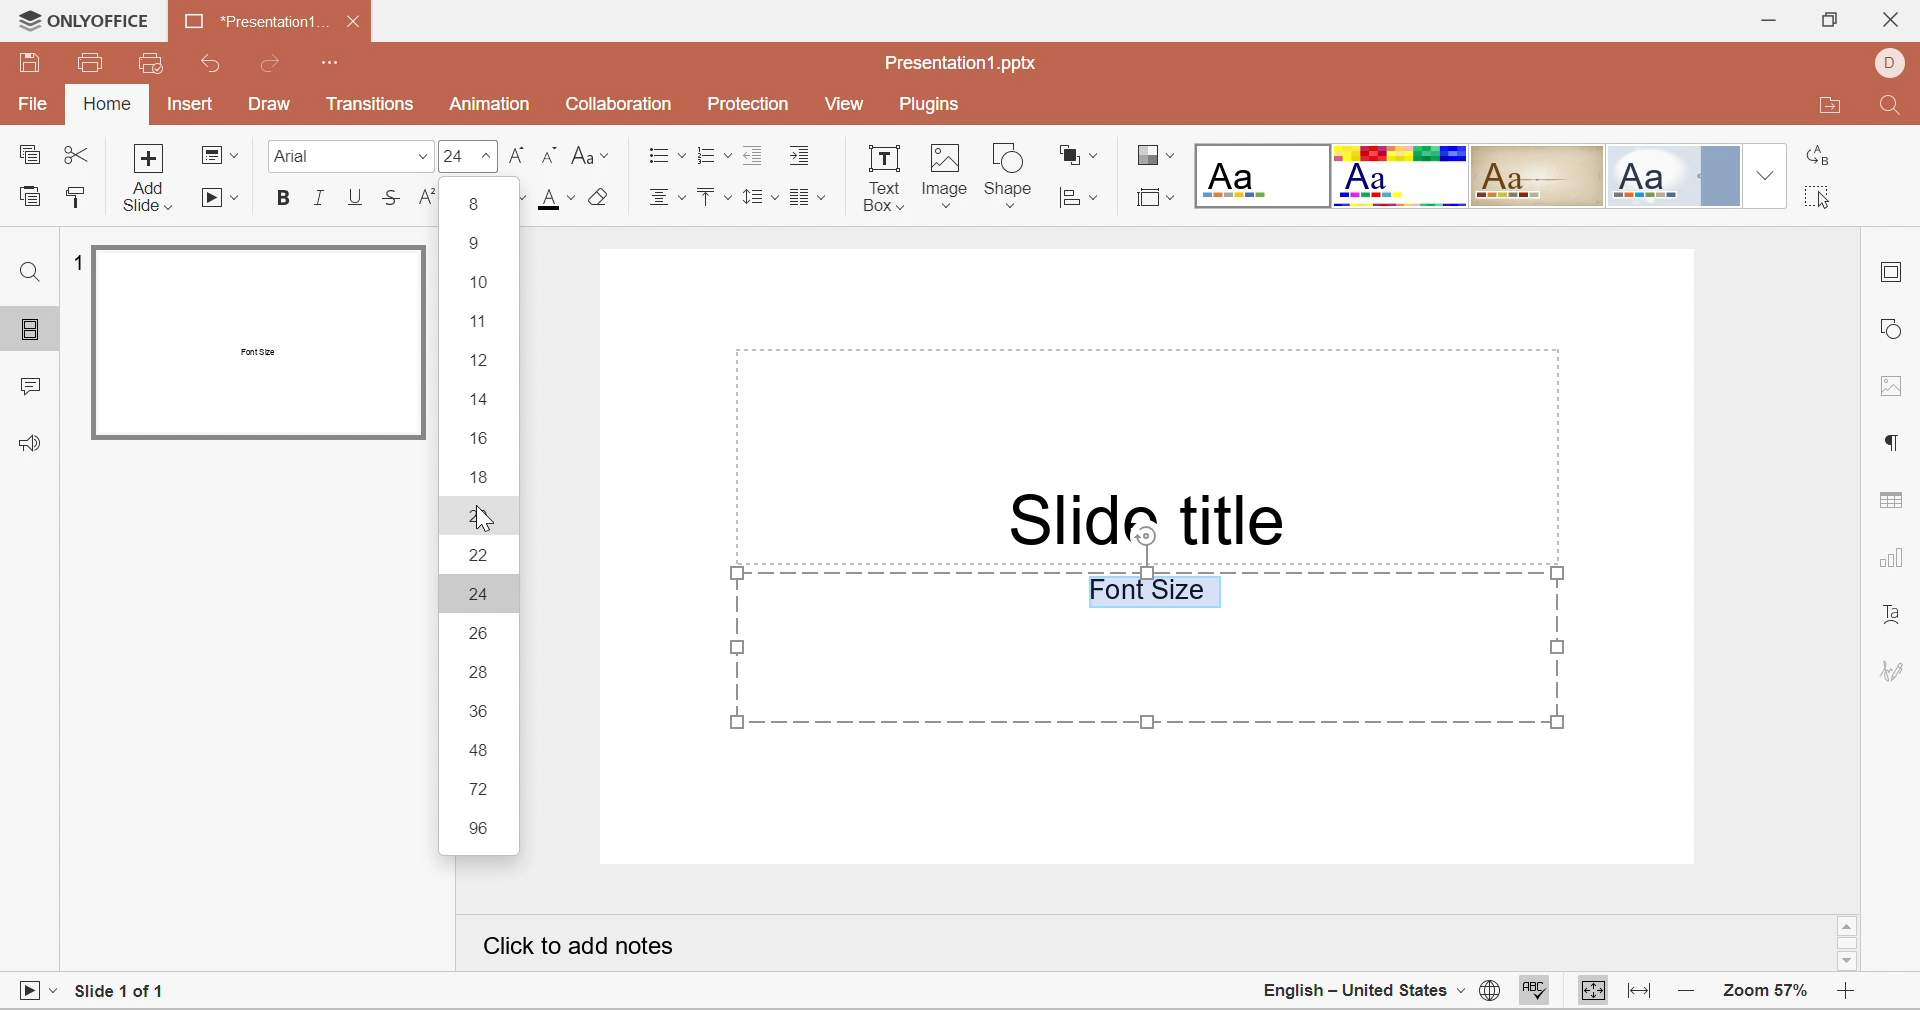 The height and width of the screenshot is (1010, 1920). I want to click on Slide 1 of 1, so click(122, 987).